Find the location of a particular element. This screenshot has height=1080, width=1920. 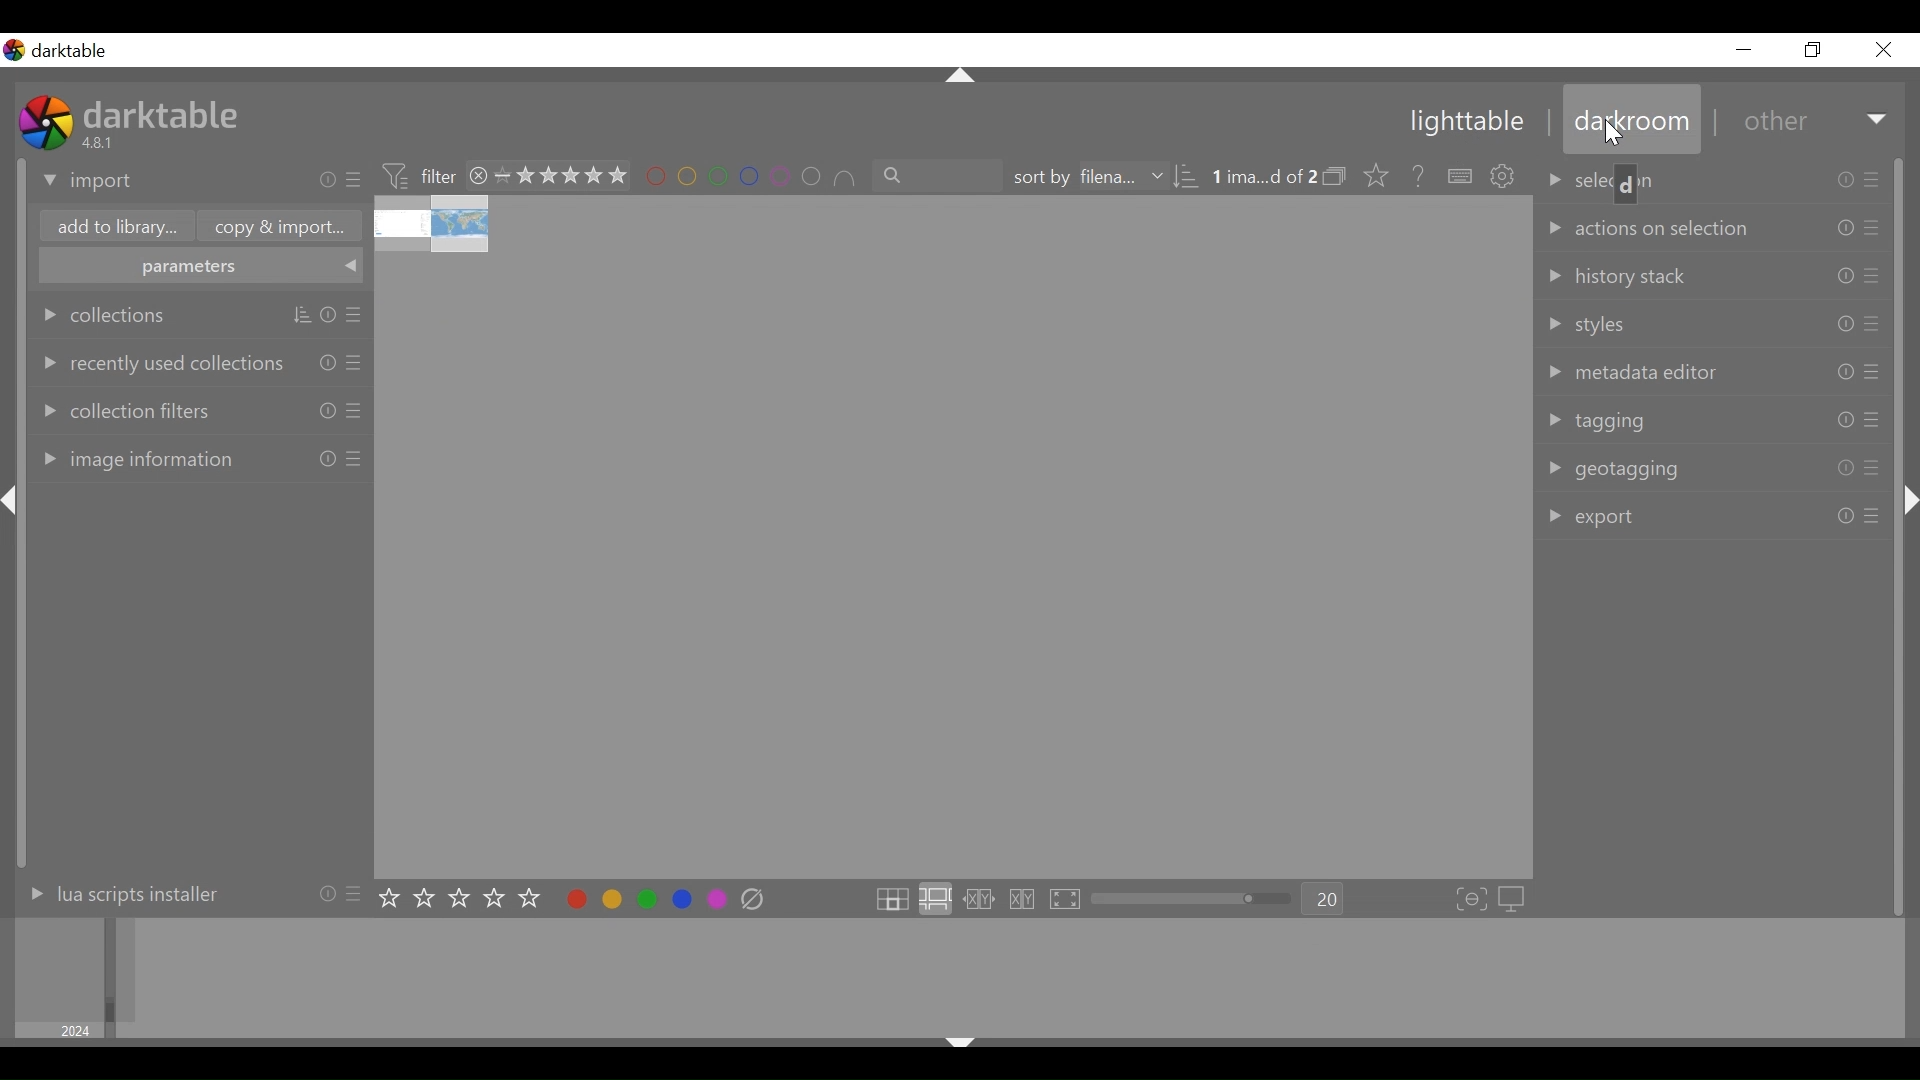

 is located at coordinates (1841, 183).